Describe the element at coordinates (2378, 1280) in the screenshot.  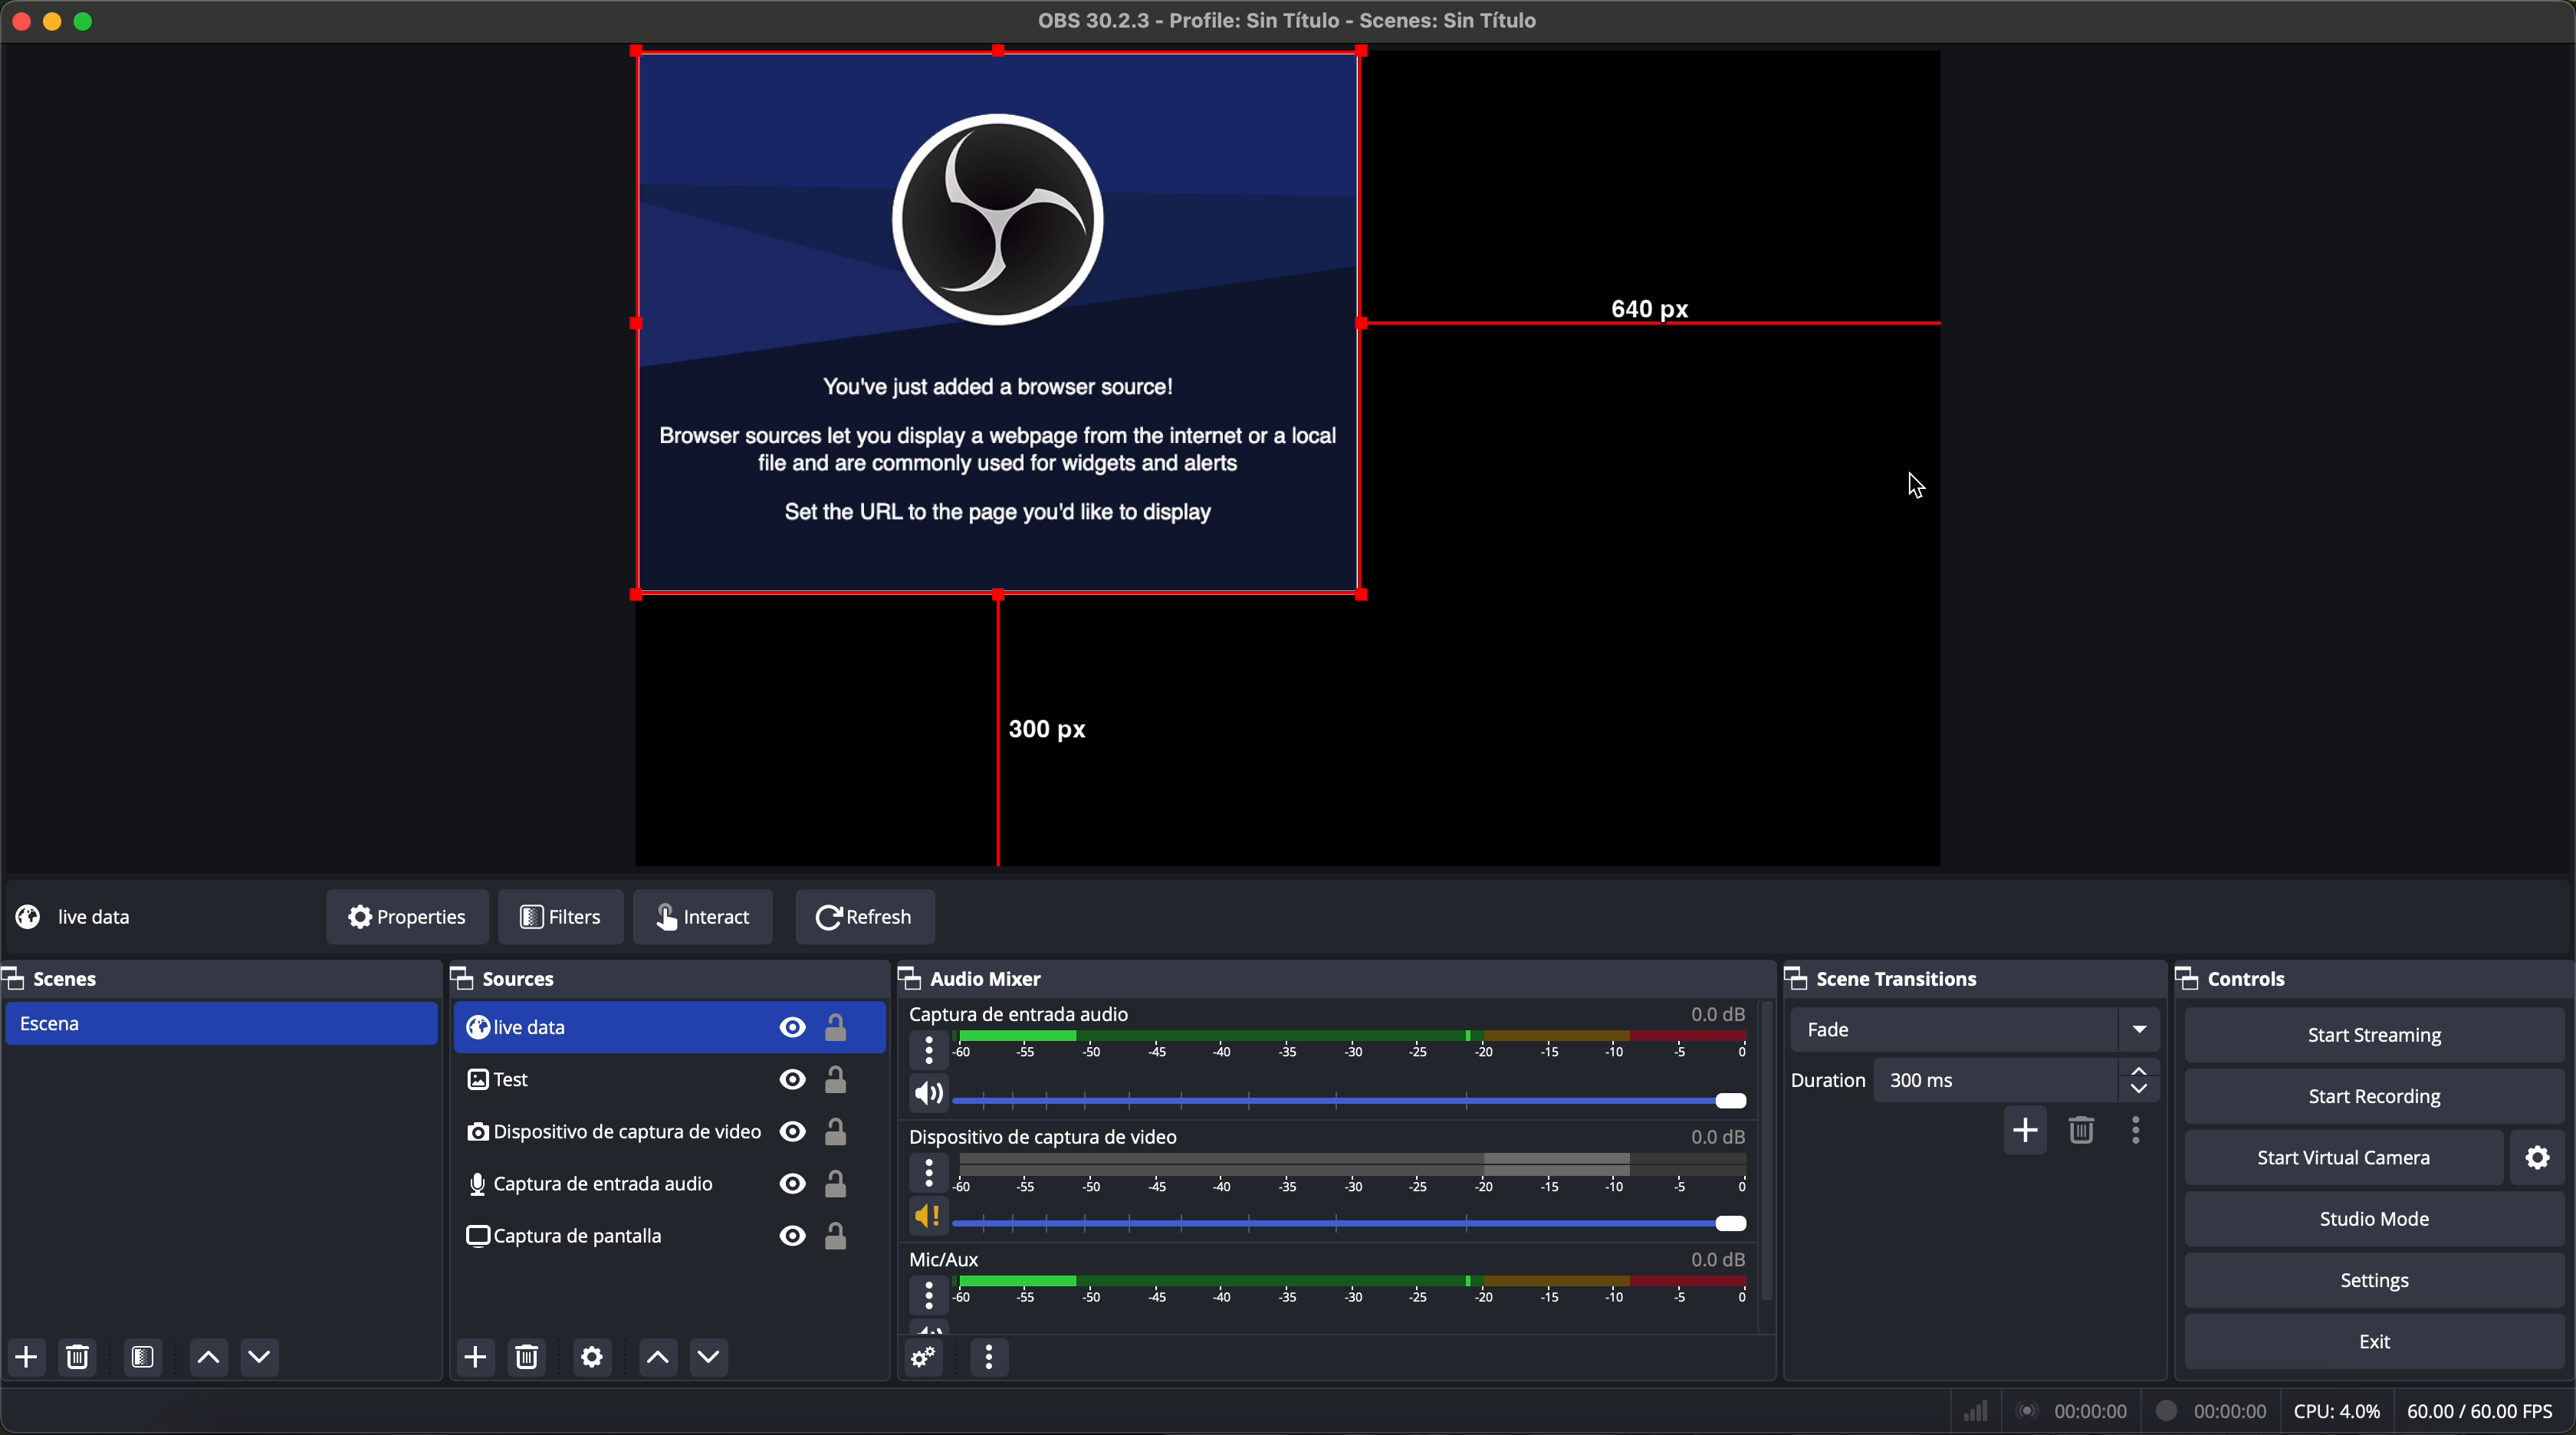
I see `settings` at that location.